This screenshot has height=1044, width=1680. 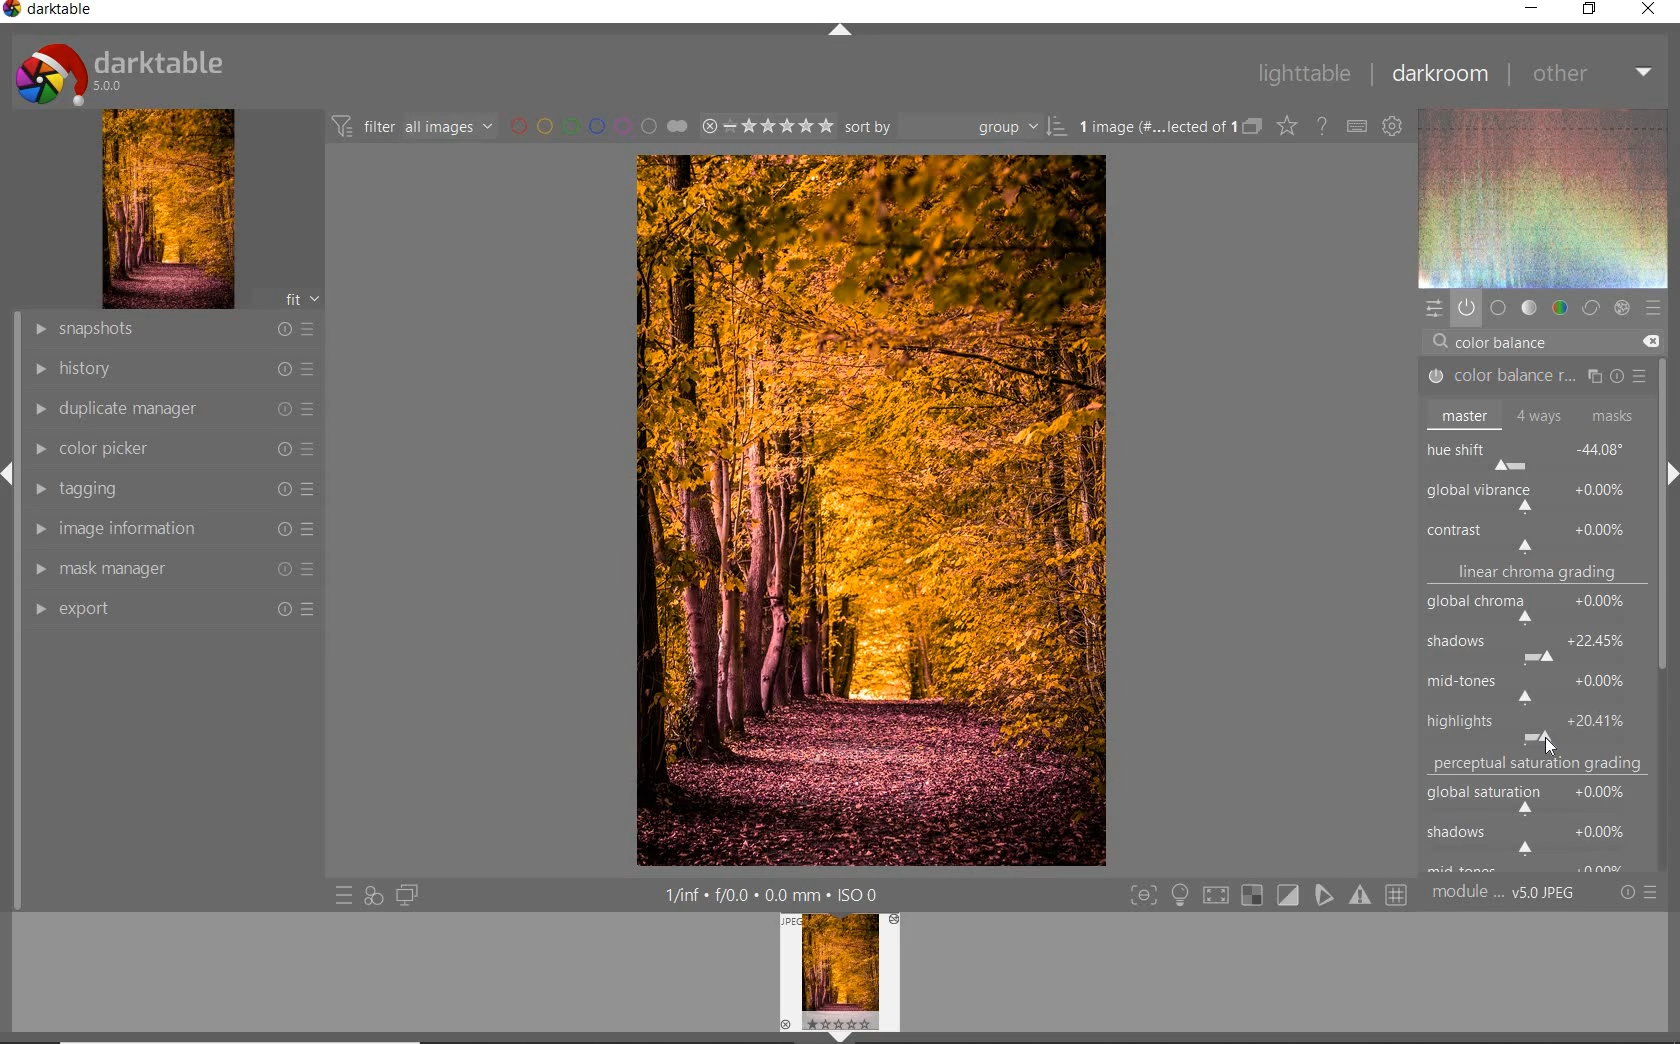 What do you see at coordinates (1622, 306) in the screenshot?
I see `effect` at bounding box center [1622, 306].